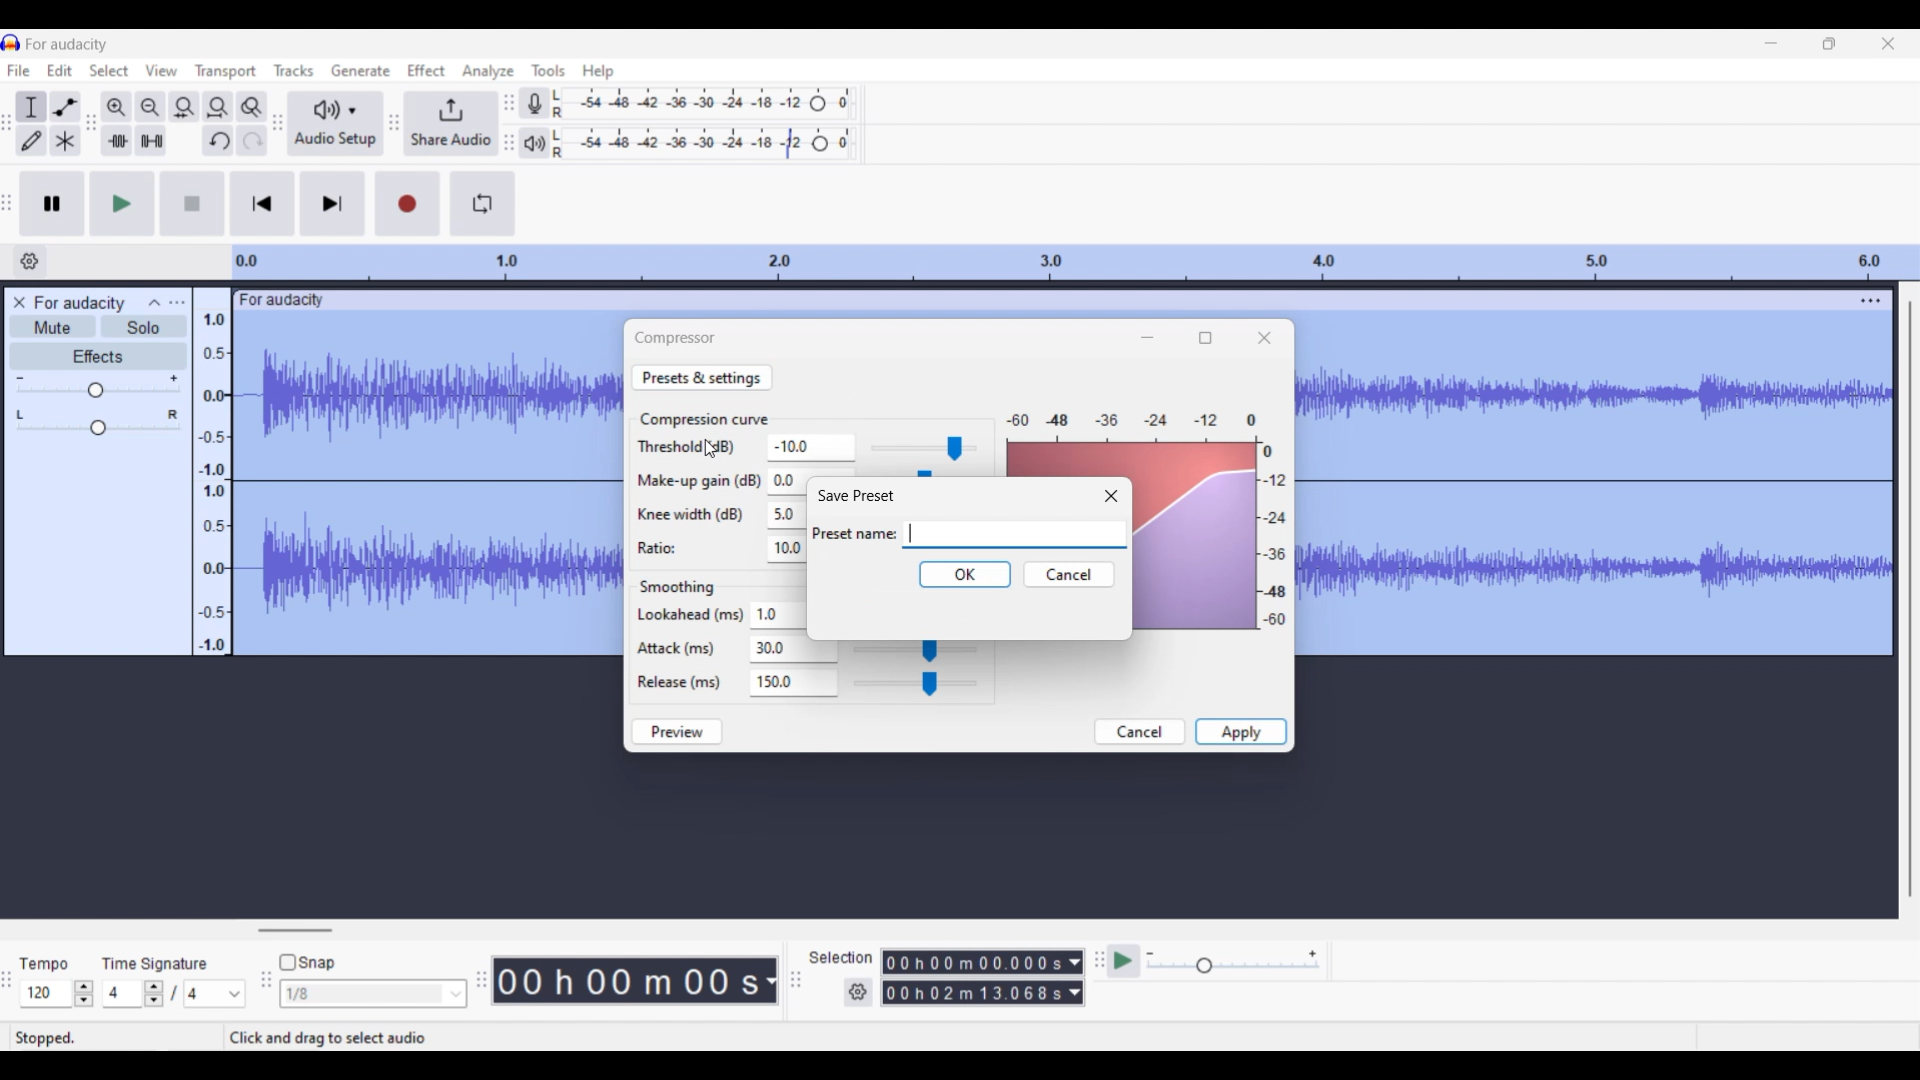  Describe the element at coordinates (152, 107) in the screenshot. I see `Zoom out` at that location.